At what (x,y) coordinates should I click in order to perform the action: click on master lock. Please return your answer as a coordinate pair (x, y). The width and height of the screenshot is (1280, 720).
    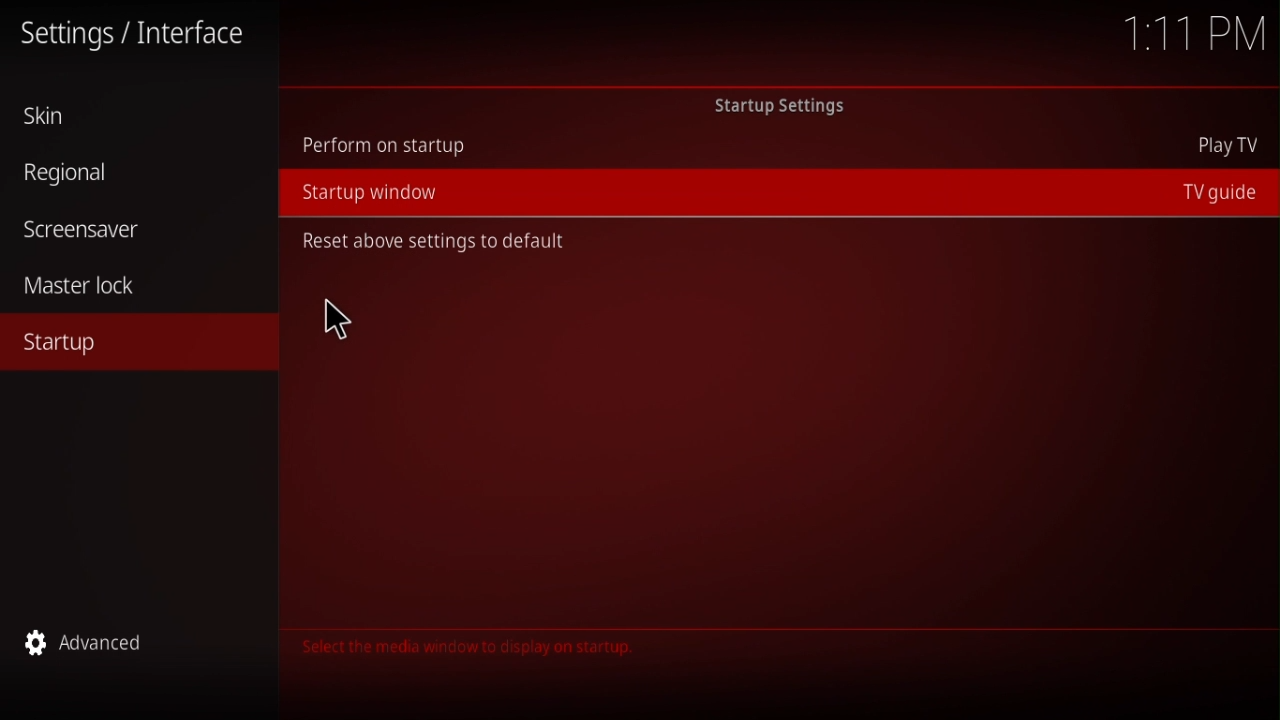
    Looking at the image, I should click on (92, 287).